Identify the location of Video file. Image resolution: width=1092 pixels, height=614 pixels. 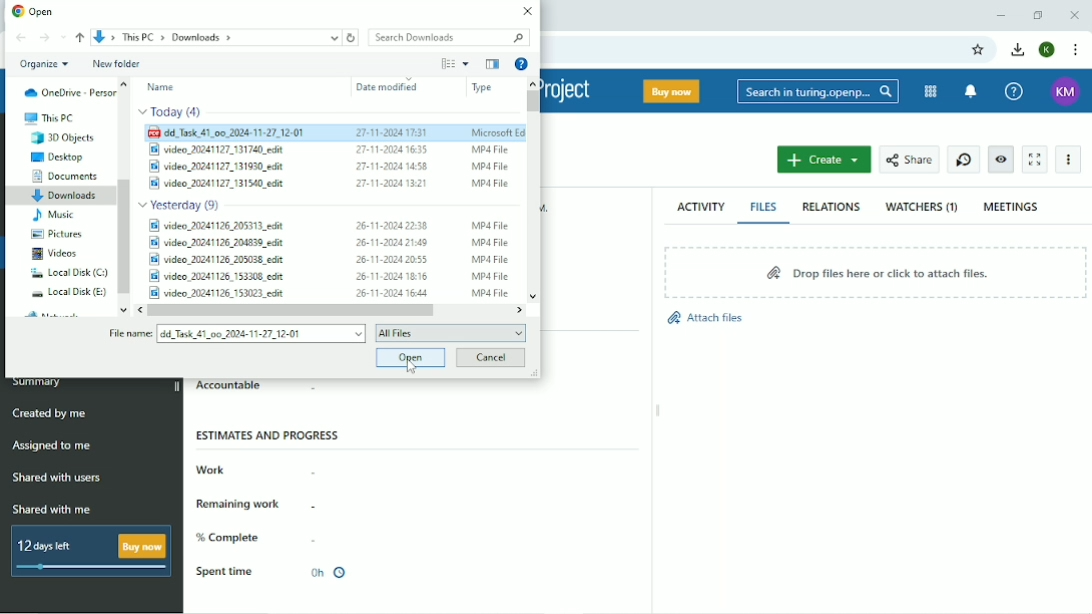
(327, 243).